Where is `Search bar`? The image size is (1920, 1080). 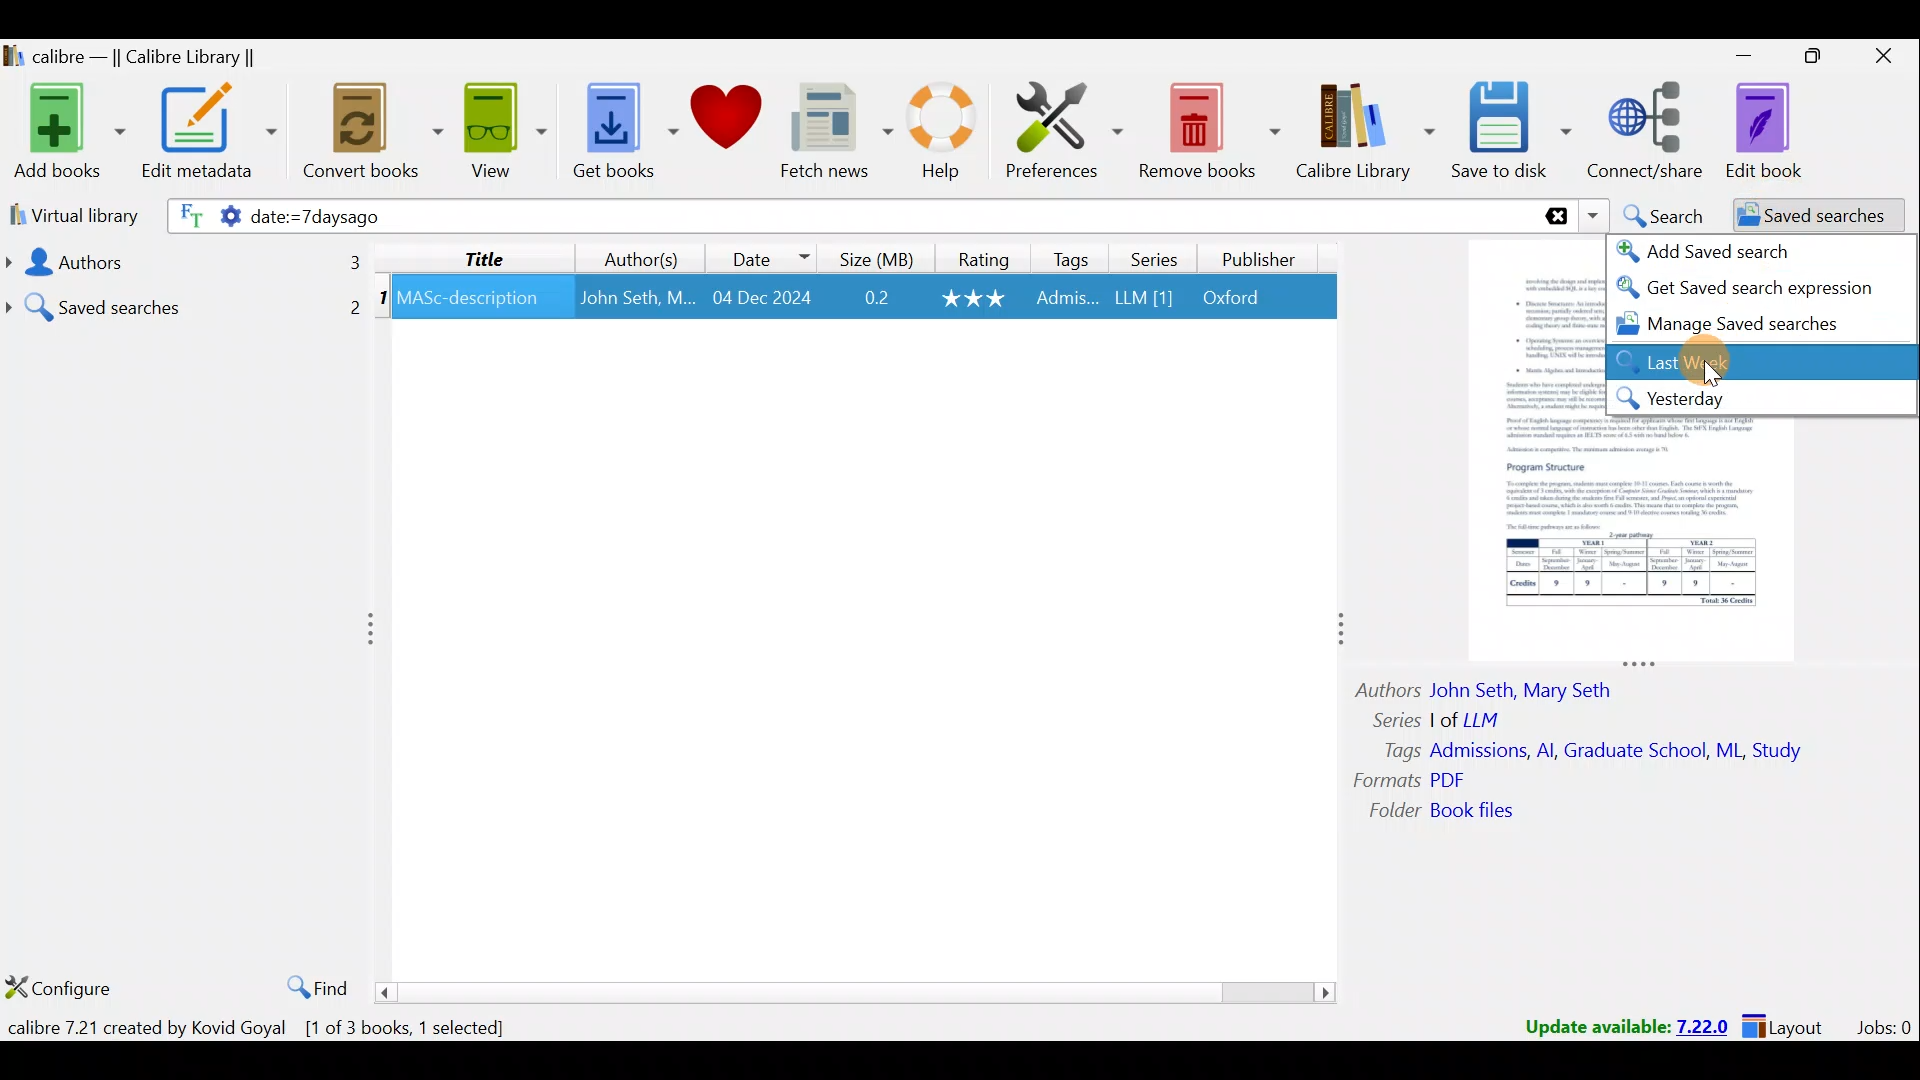
Search bar is located at coordinates (1165, 215).